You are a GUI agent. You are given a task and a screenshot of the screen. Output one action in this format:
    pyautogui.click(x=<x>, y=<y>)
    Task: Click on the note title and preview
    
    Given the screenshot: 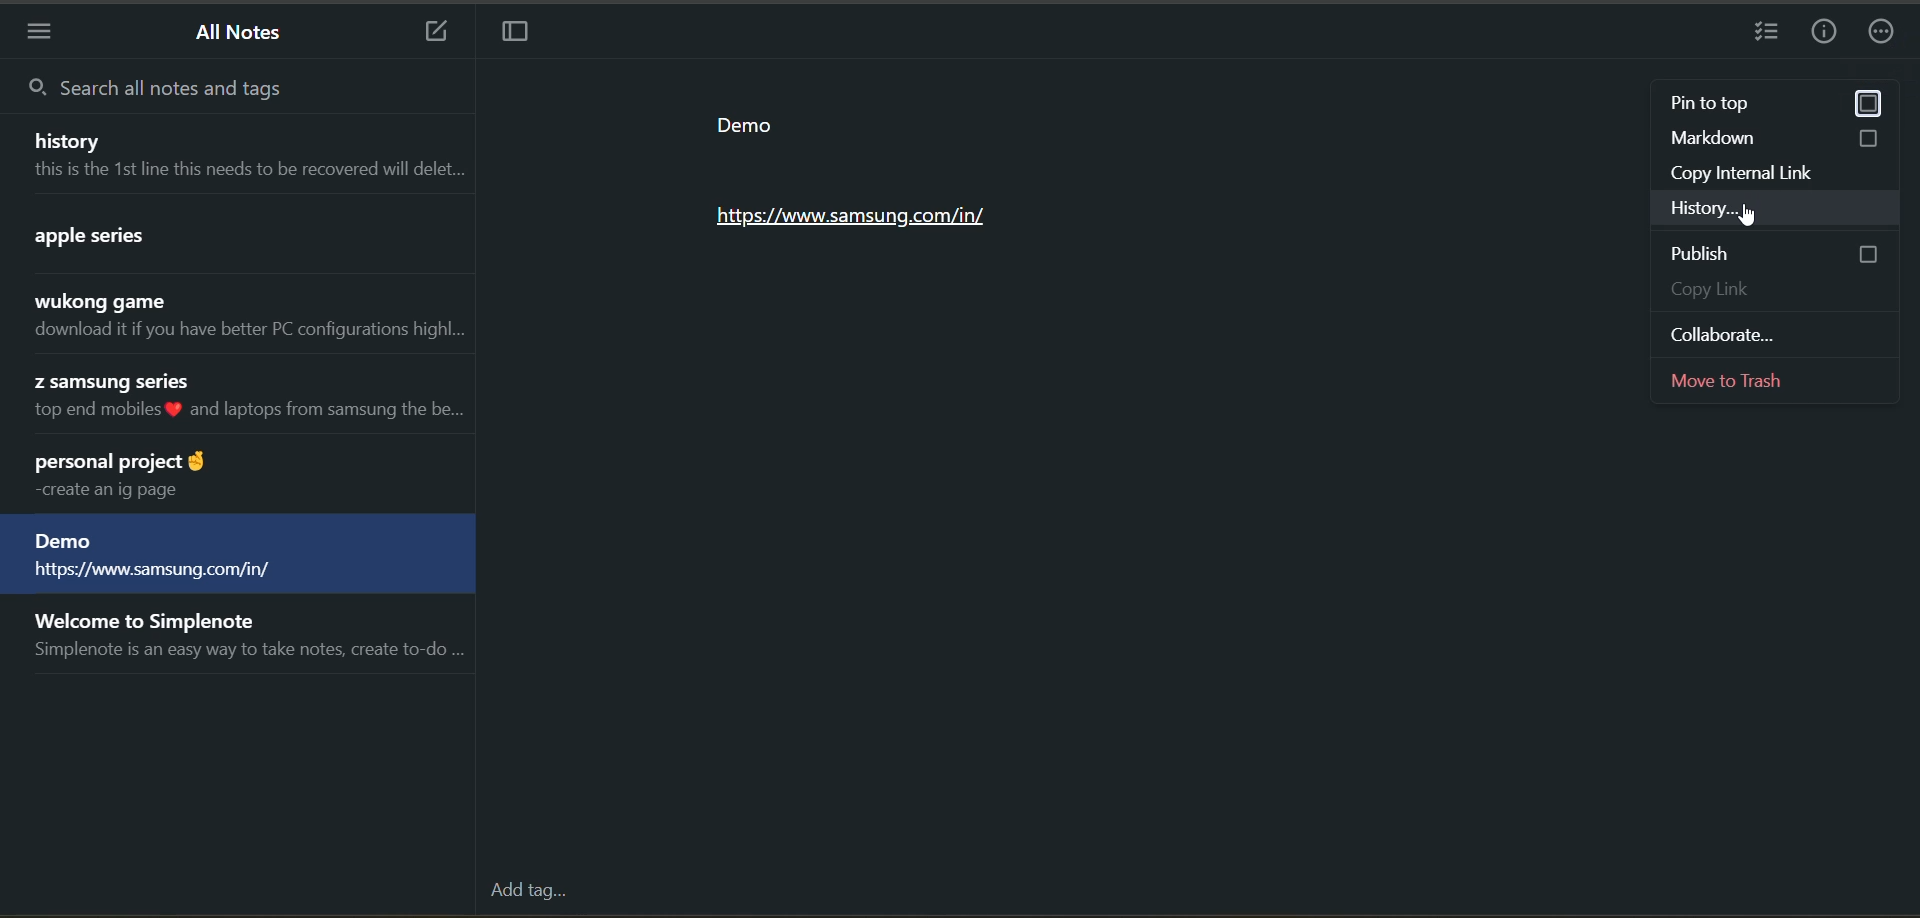 What is the action you would take?
    pyautogui.click(x=246, y=640)
    